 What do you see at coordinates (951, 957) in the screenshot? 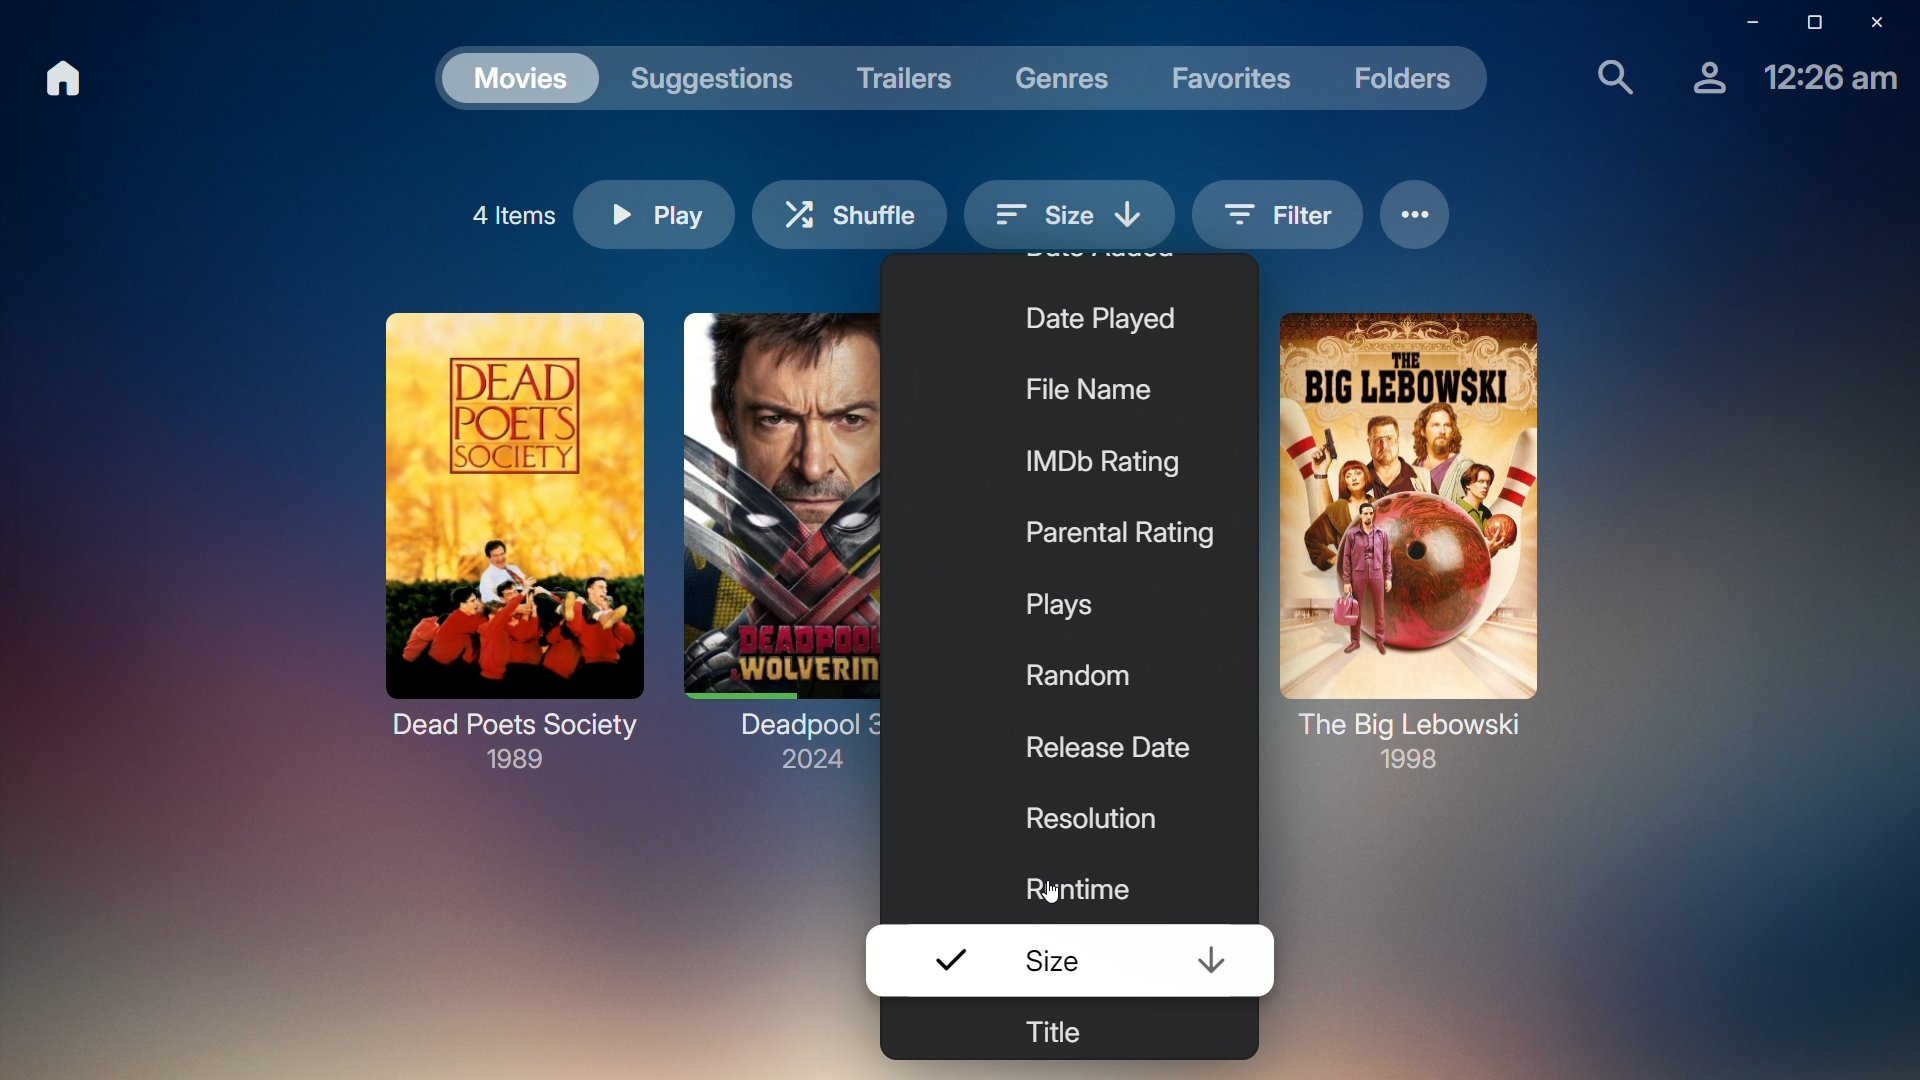
I see `Select` at bounding box center [951, 957].